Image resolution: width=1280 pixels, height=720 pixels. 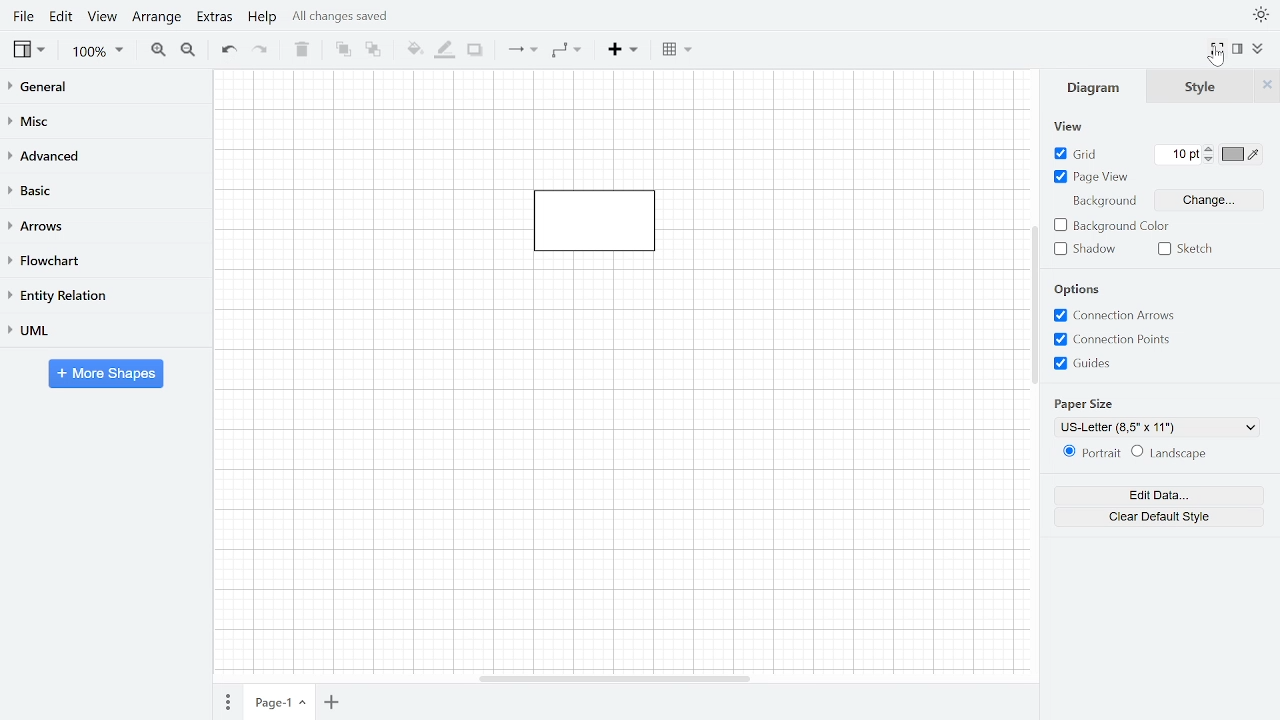 What do you see at coordinates (1209, 204) in the screenshot?
I see `Change background` at bounding box center [1209, 204].